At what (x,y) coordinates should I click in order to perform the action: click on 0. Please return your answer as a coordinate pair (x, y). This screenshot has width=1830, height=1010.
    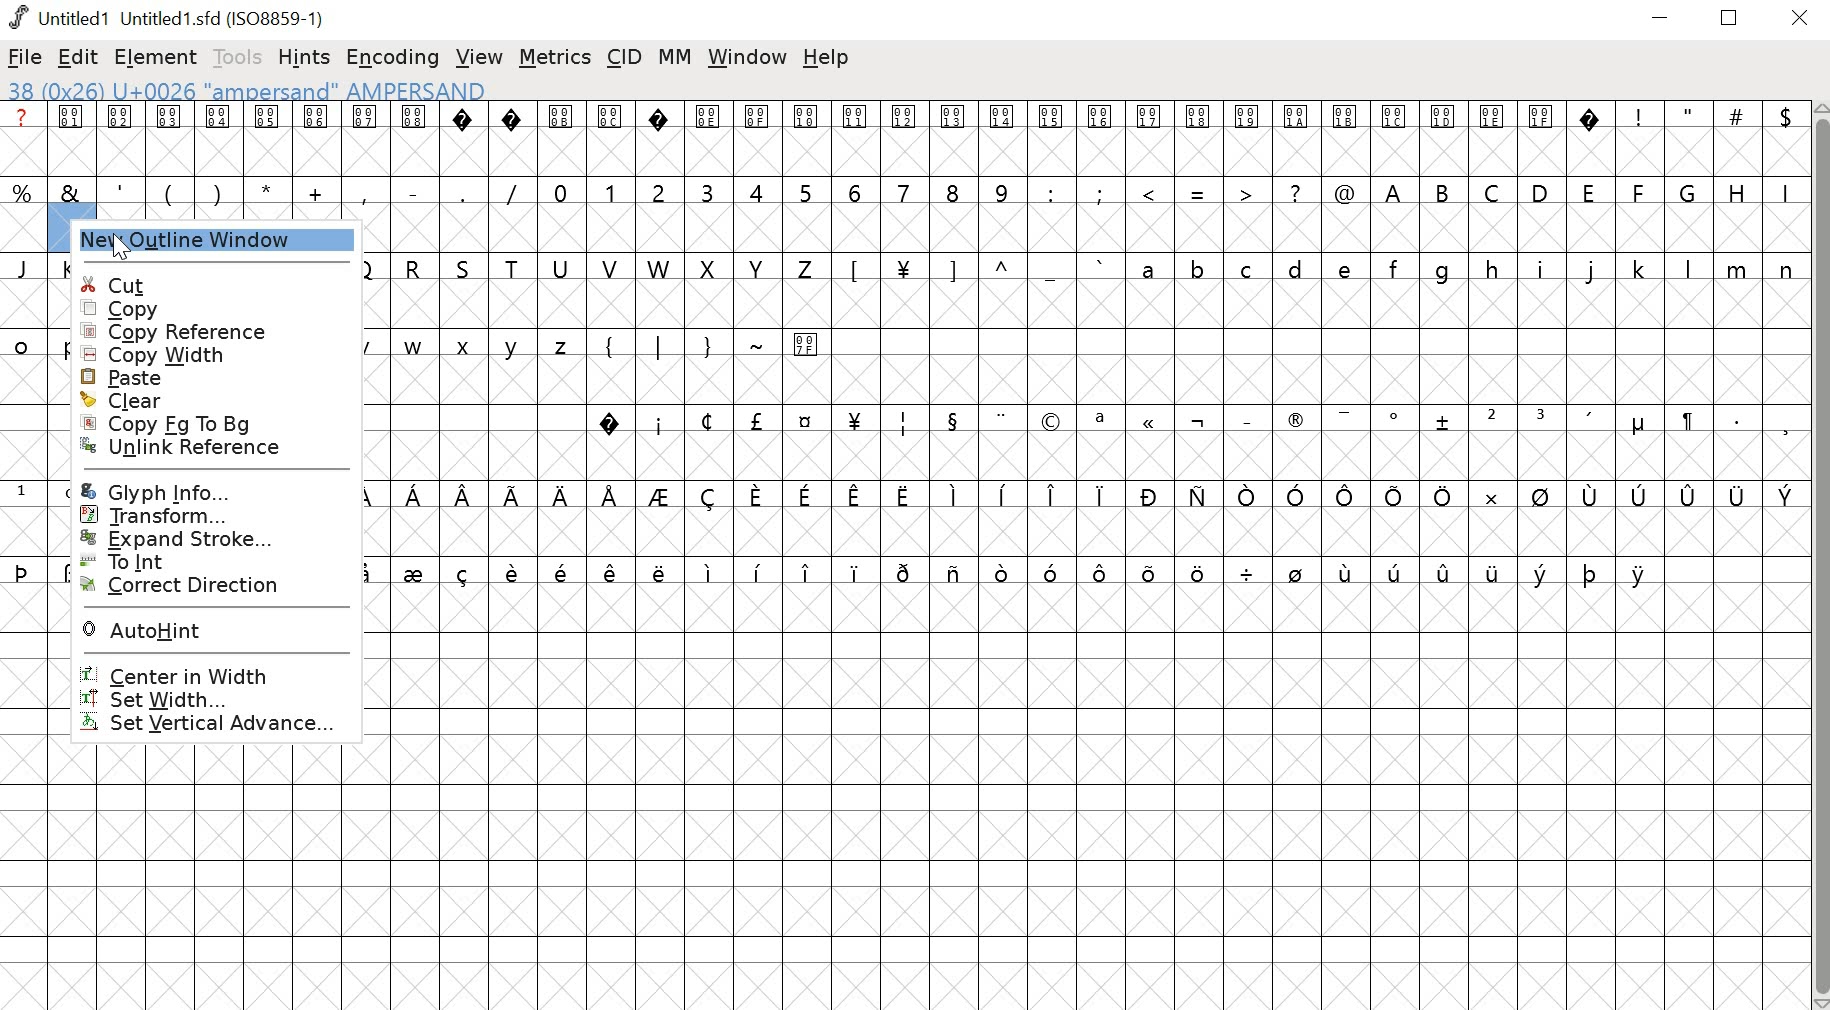
    Looking at the image, I should click on (562, 190).